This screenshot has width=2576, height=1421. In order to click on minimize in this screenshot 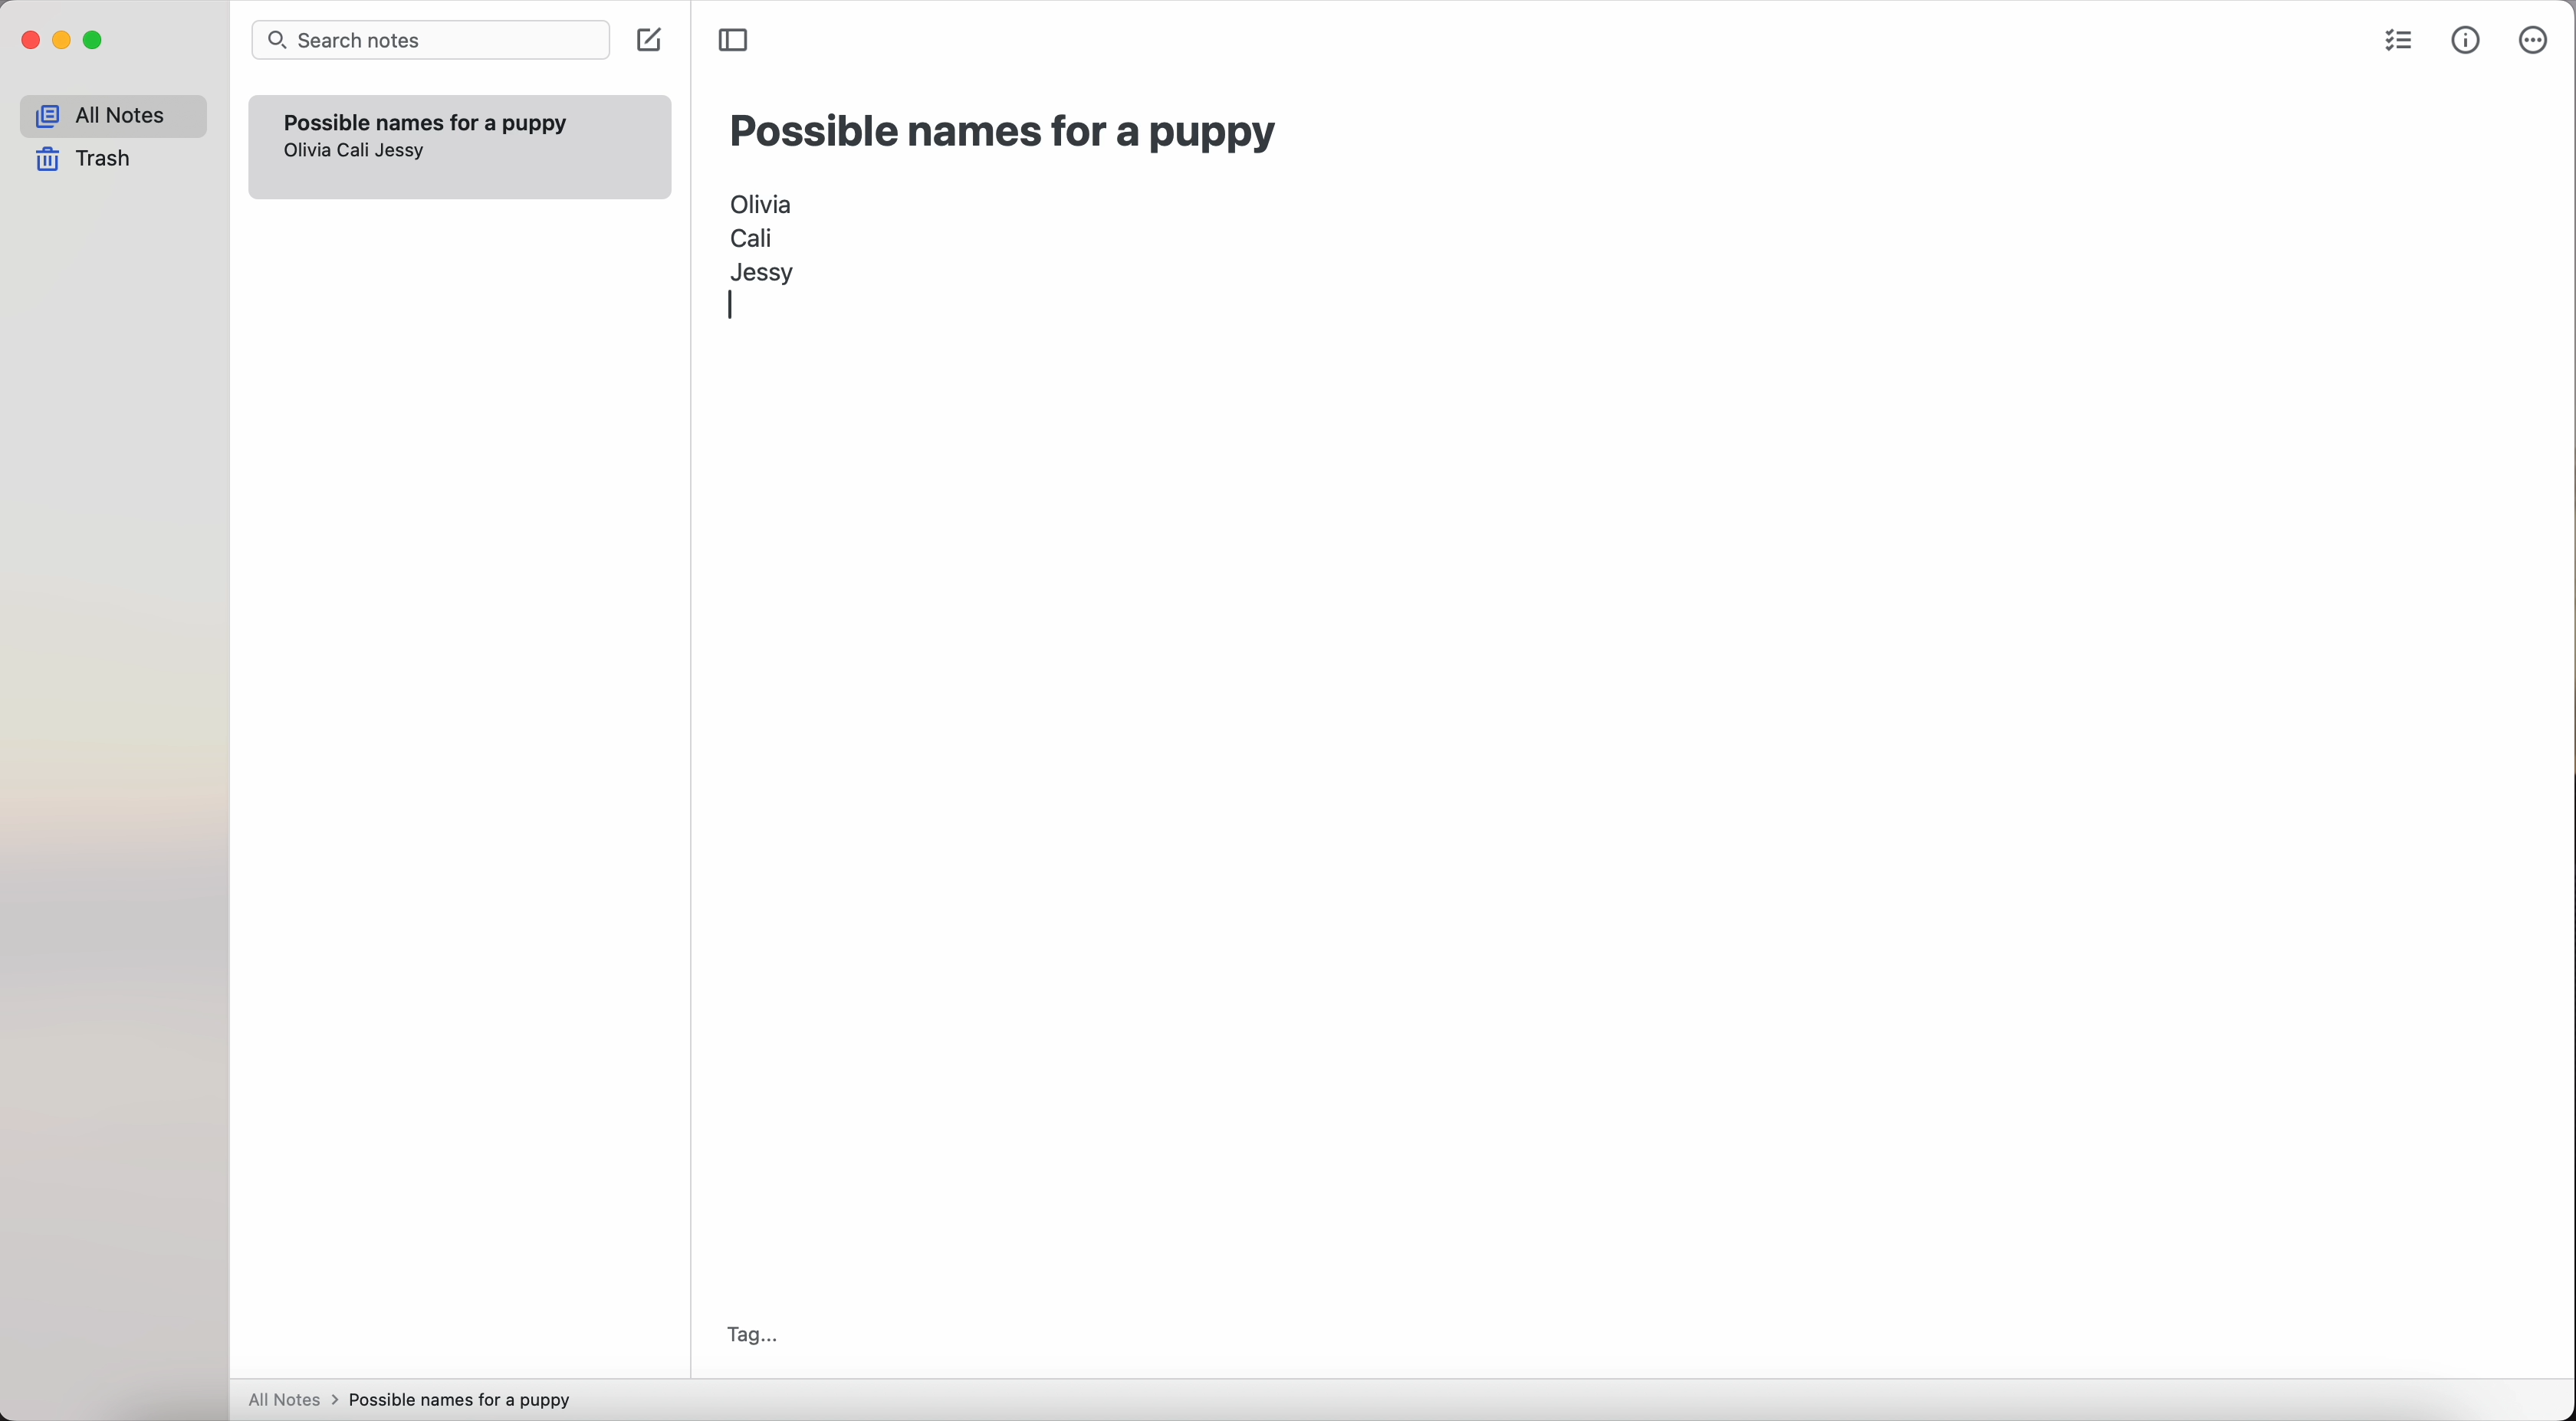, I will do `click(63, 42)`.